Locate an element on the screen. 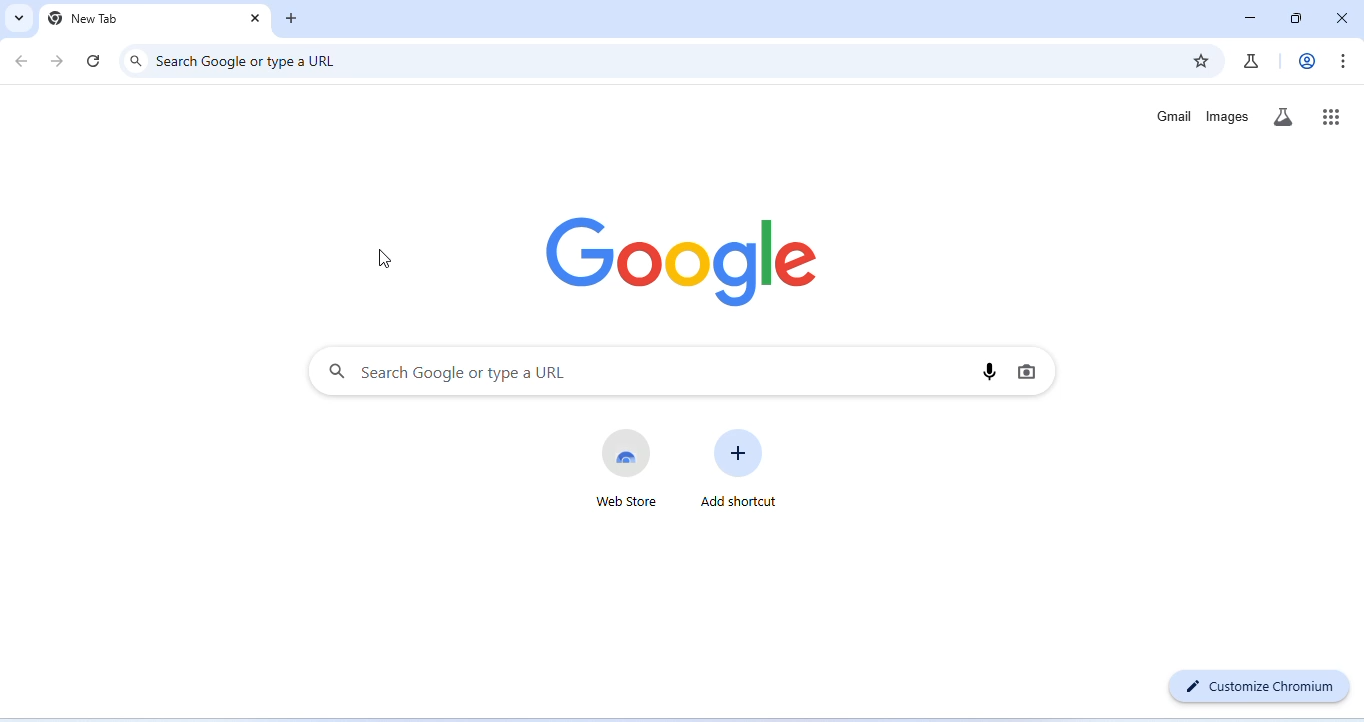  add book marks is located at coordinates (1200, 60).